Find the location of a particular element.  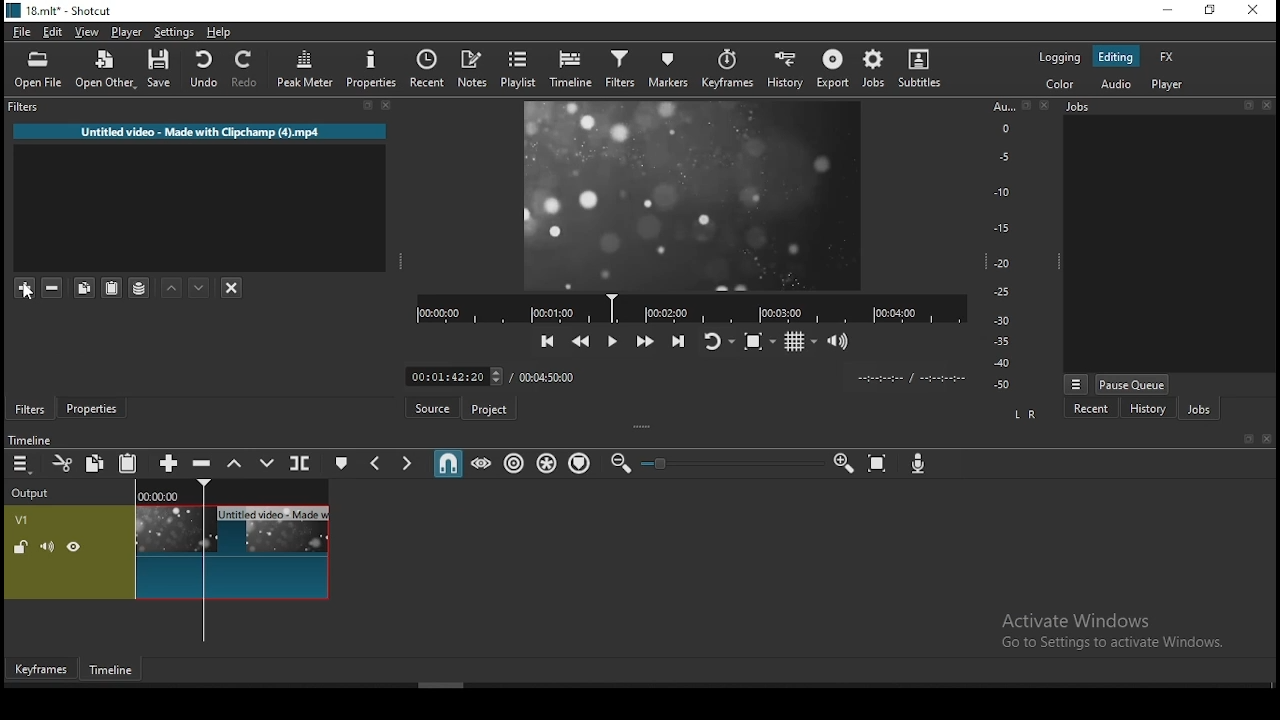

icon and file name is located at coordinates (58, 11).